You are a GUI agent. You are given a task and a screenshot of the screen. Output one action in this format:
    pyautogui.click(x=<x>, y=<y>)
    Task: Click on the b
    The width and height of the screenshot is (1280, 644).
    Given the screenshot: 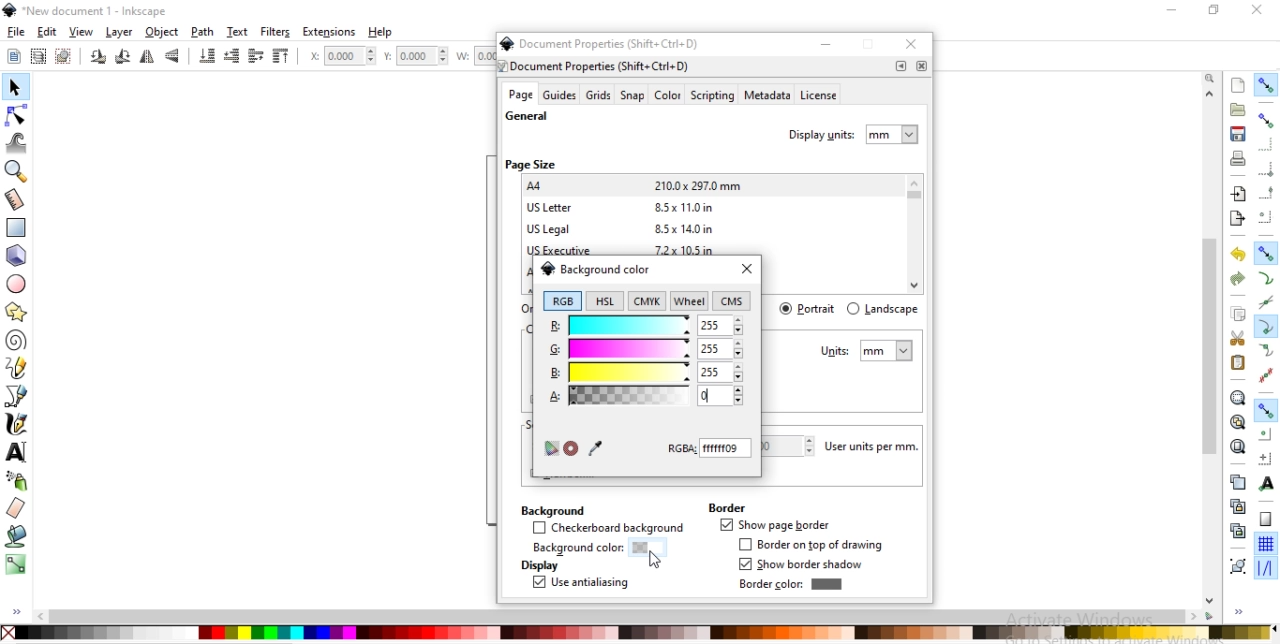 What is the action you would take?
    pyautogui.click(x=645, y=372)
    